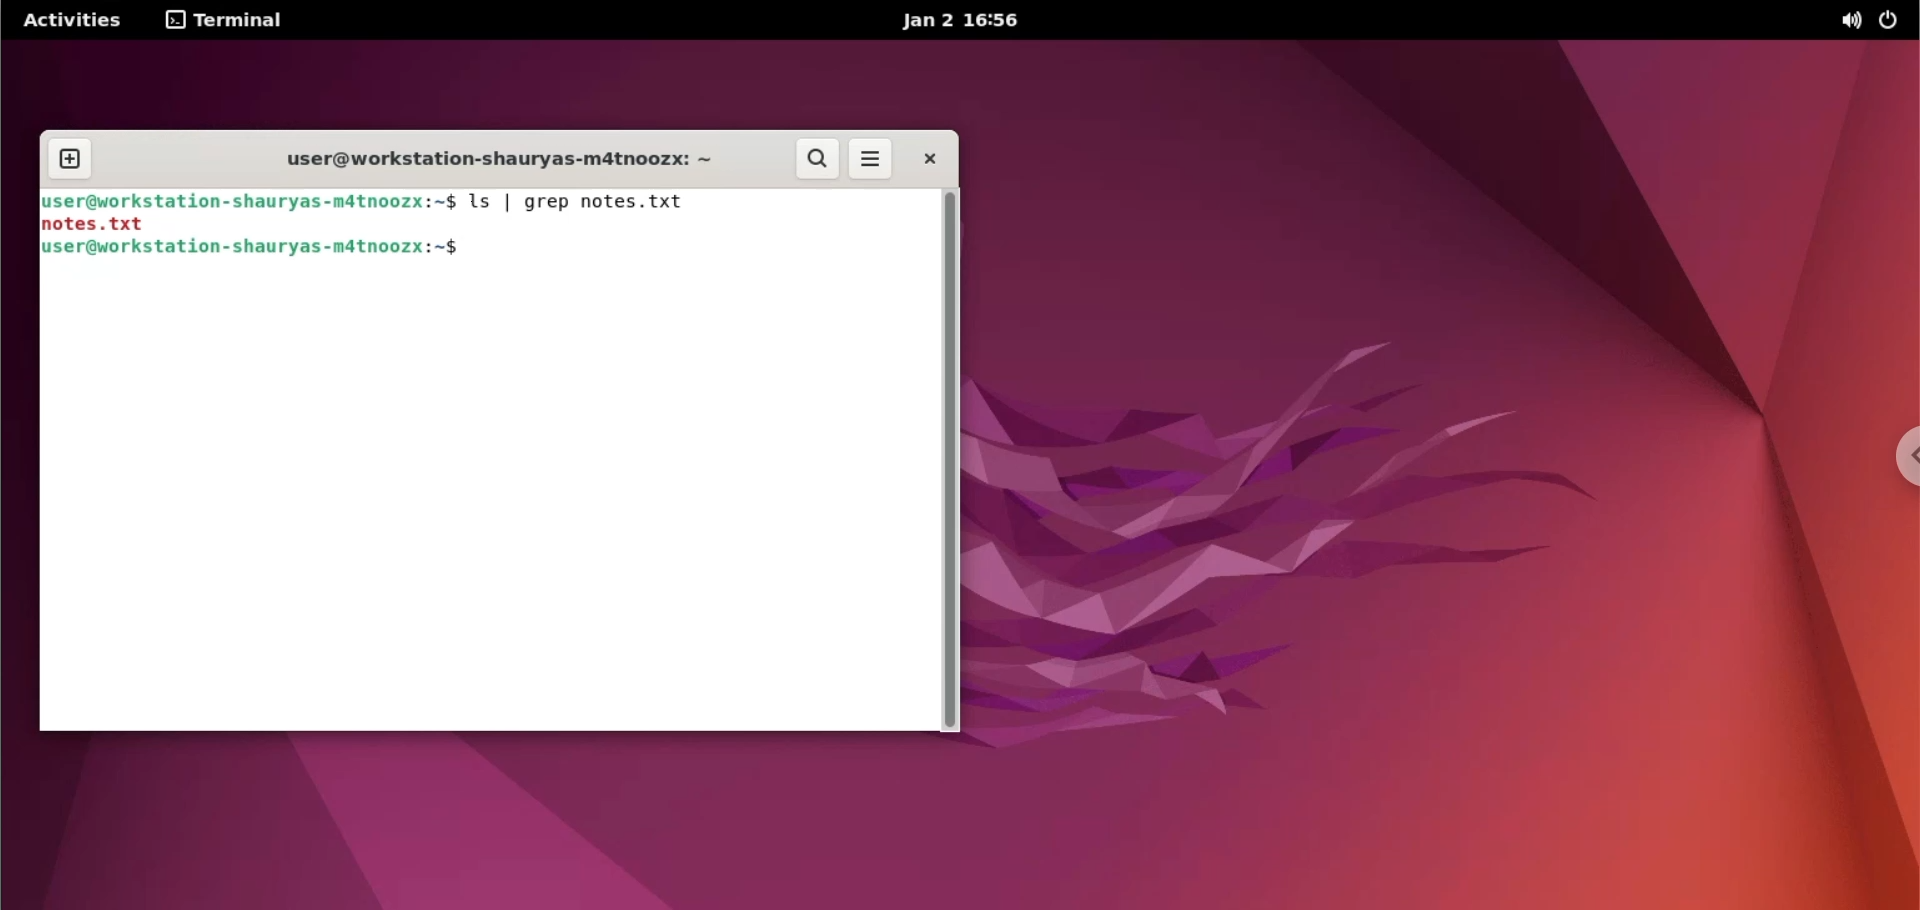 This screenshot has width=1920, height=910. What do you see at coordinates (269, 252) in the screenshot?
I see `user@workstation- shauryas-m4tnoozx:~$` at bounding box center [269, 252].